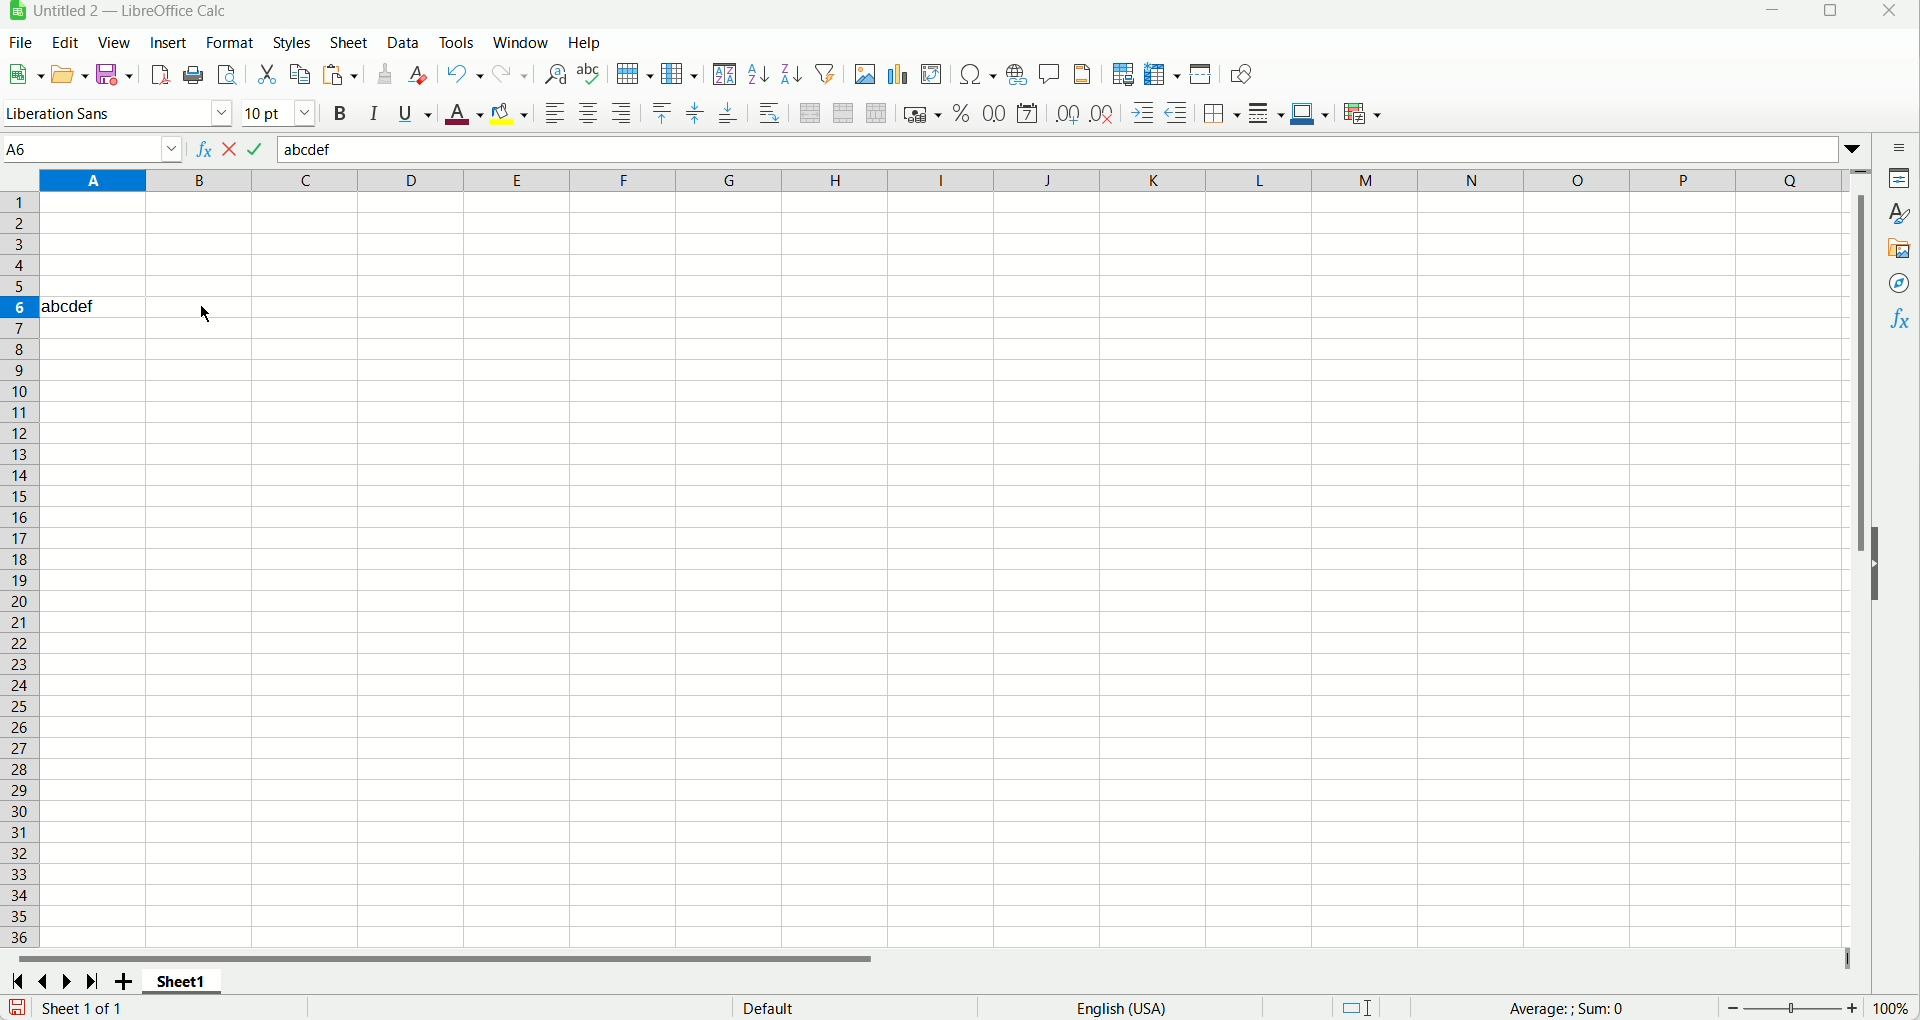 This screenshot has height=1020, width=1920. Describe the element at coordinates (1071, 151) in the screenshot. I see `input line` at that location.